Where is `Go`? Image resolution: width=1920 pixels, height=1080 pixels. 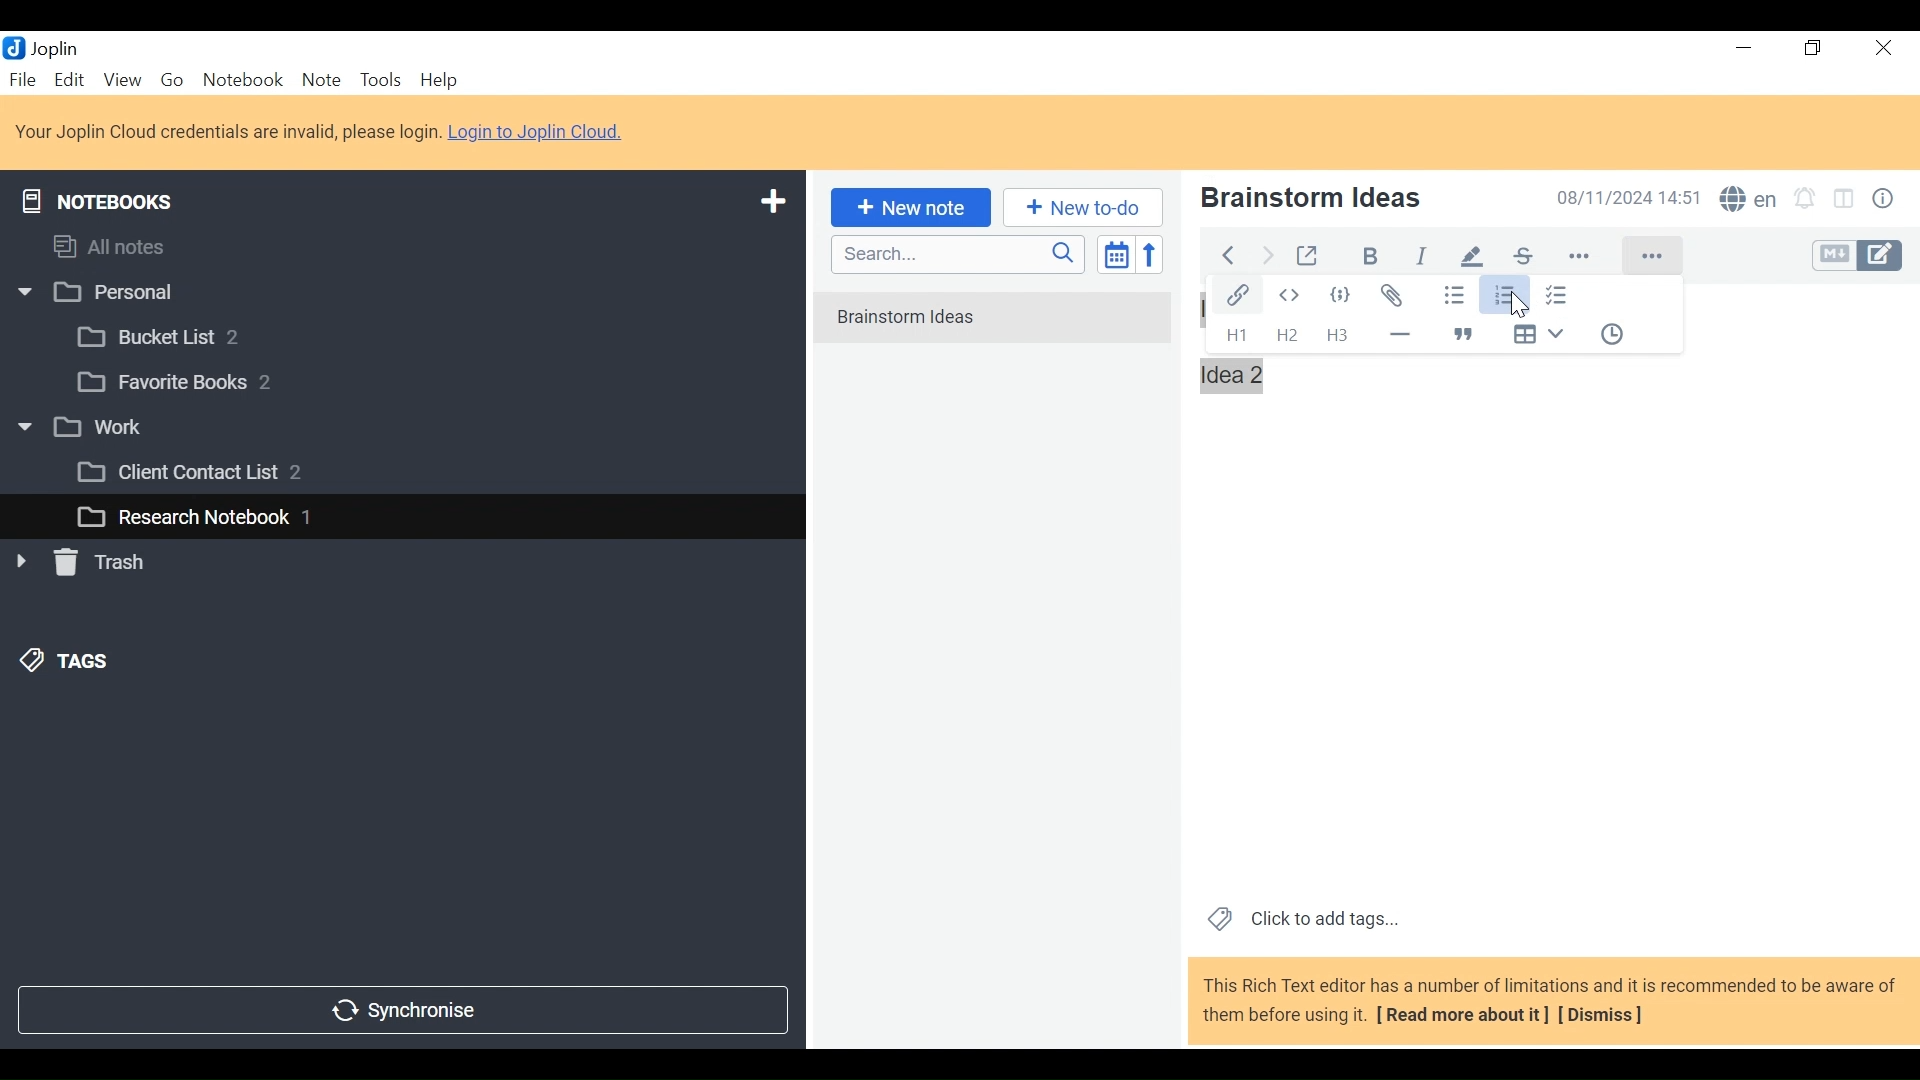
Go is located at coordinates (171, 78).